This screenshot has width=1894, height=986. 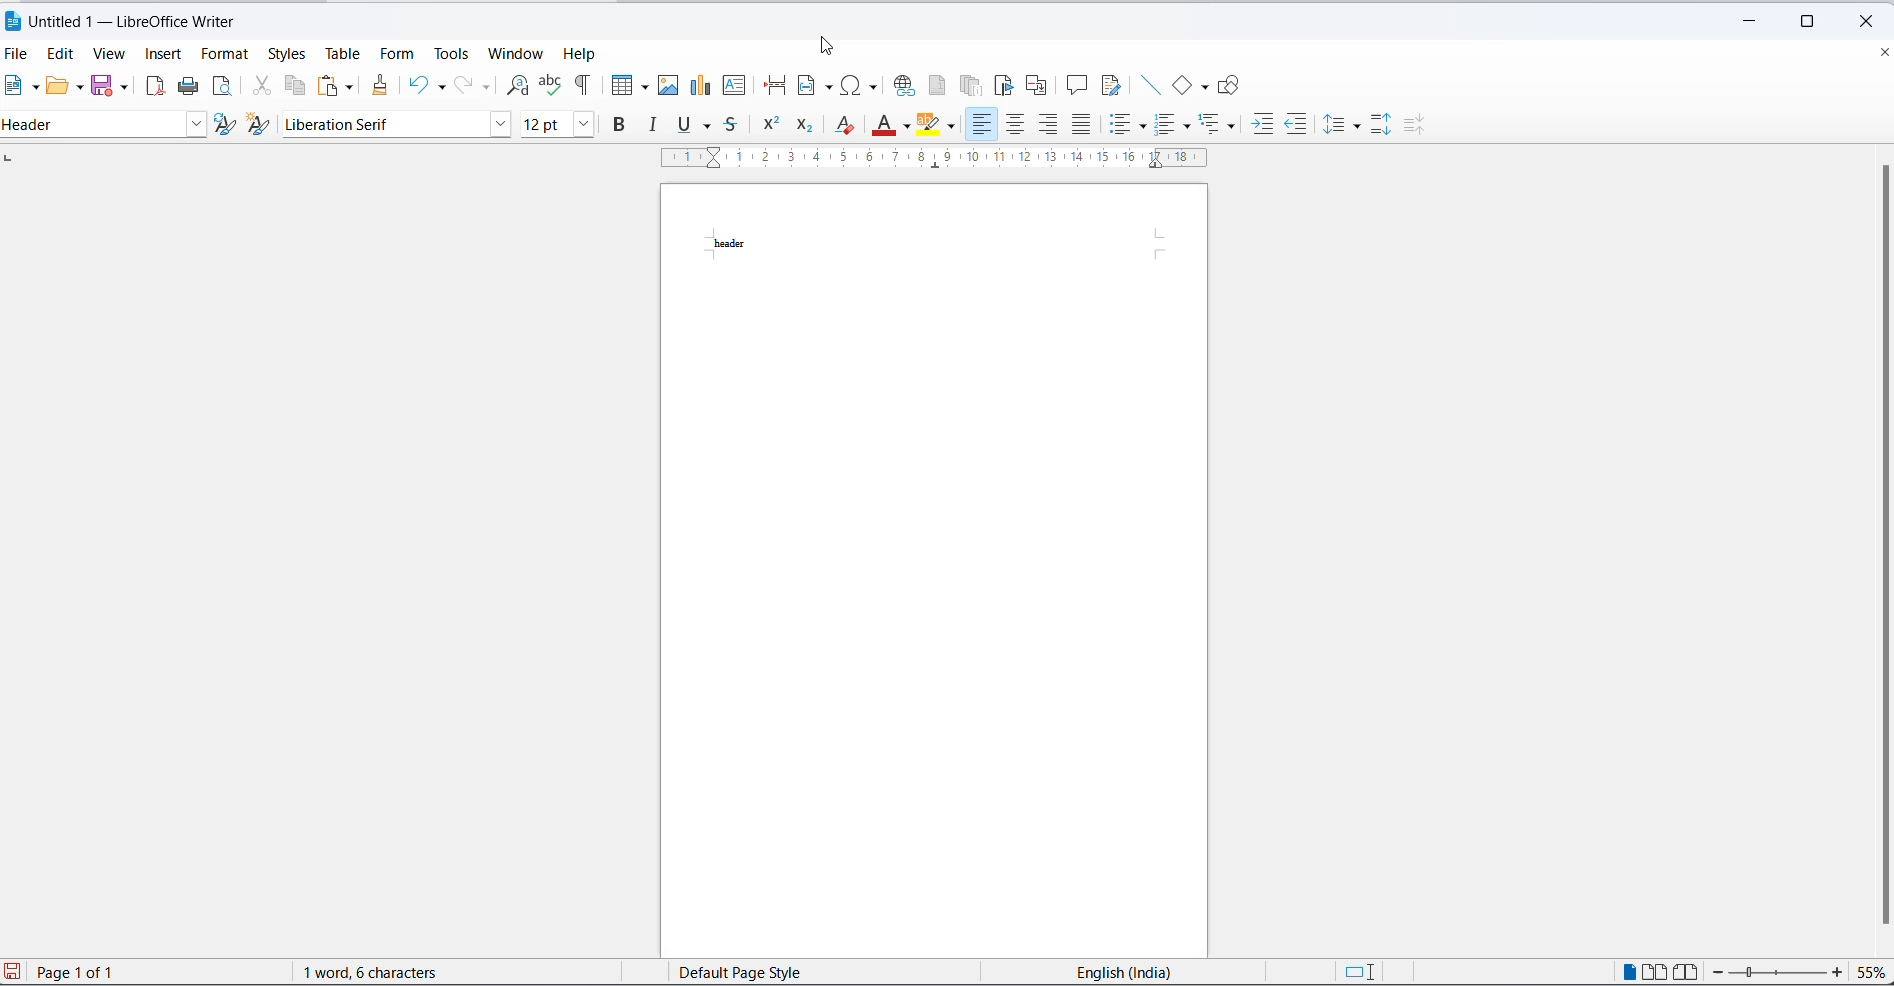 What do you see at coordinates (807, 126) in the screenshot?
I see `subscript` at bounding box center [807, 126].